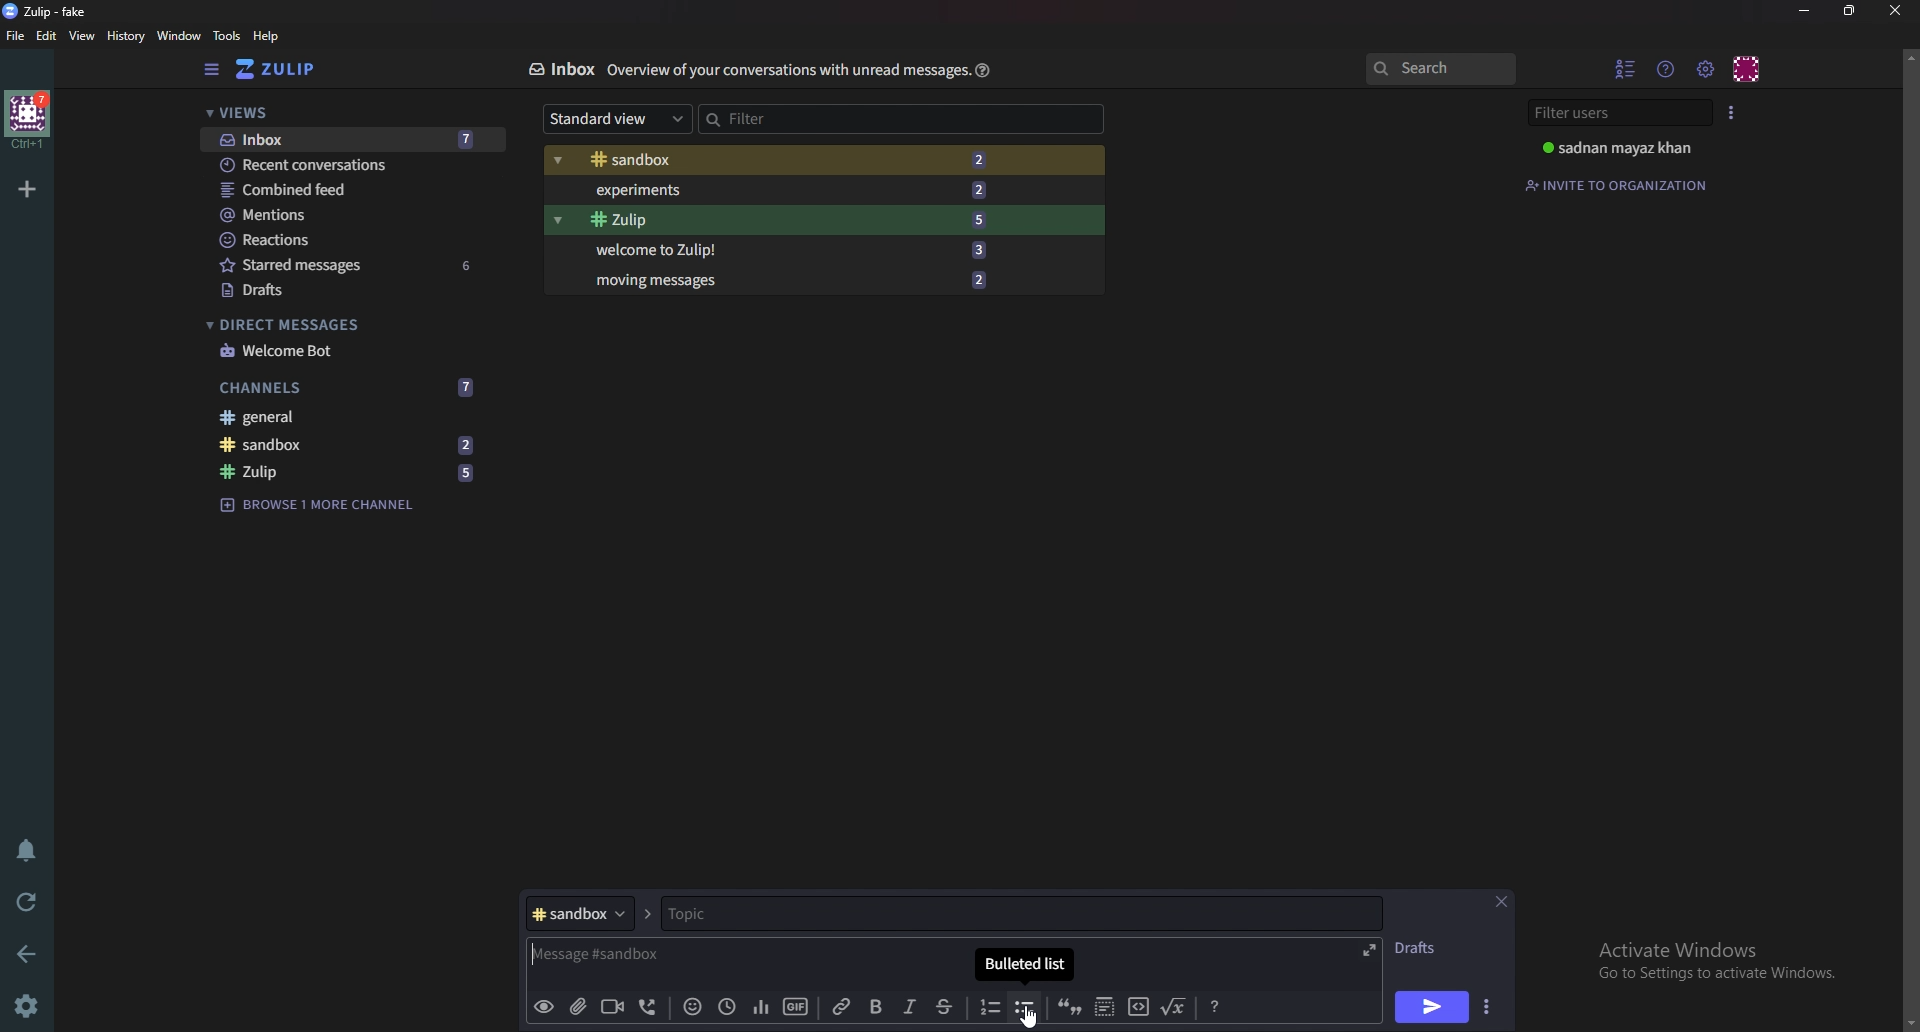 The image size is (1920, 1032). What do you see at coordinates (726, 1007) in the screenshot?
I see `Global time` at bounding box center [726, 1007].